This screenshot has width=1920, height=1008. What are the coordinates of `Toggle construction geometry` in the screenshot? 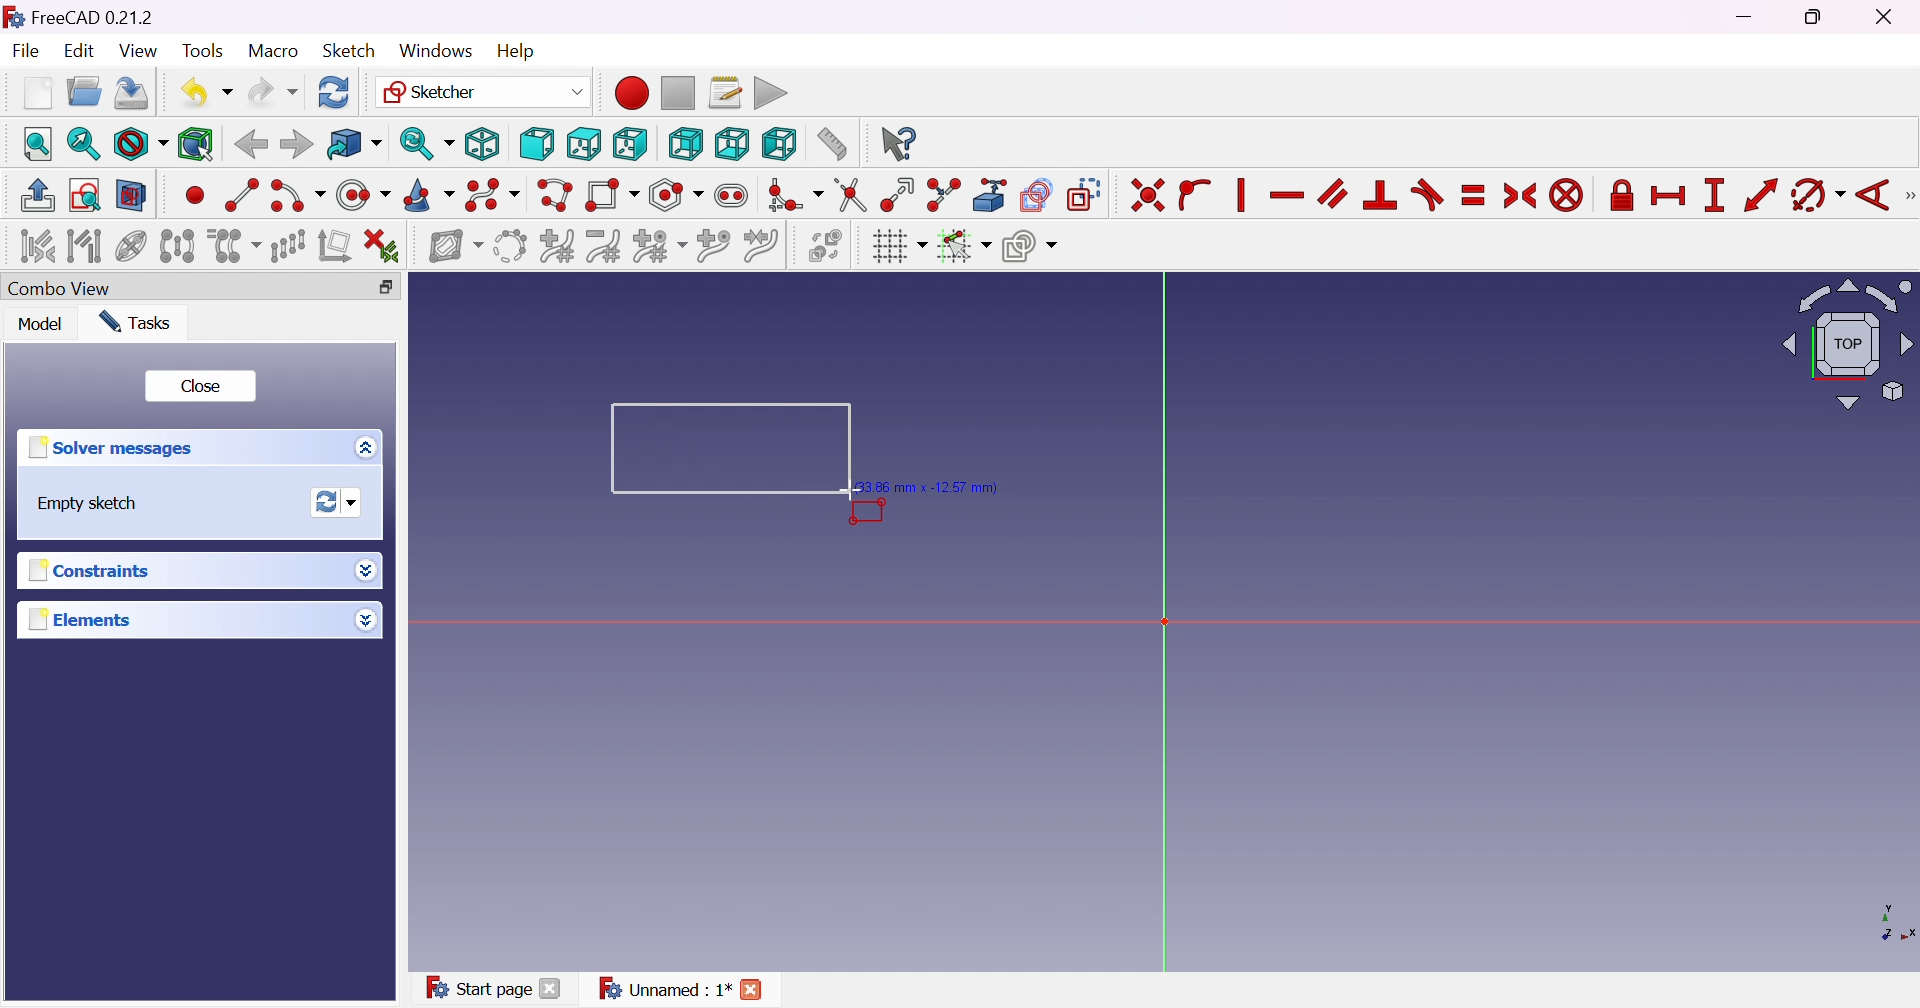 It's located at (1086, 195).